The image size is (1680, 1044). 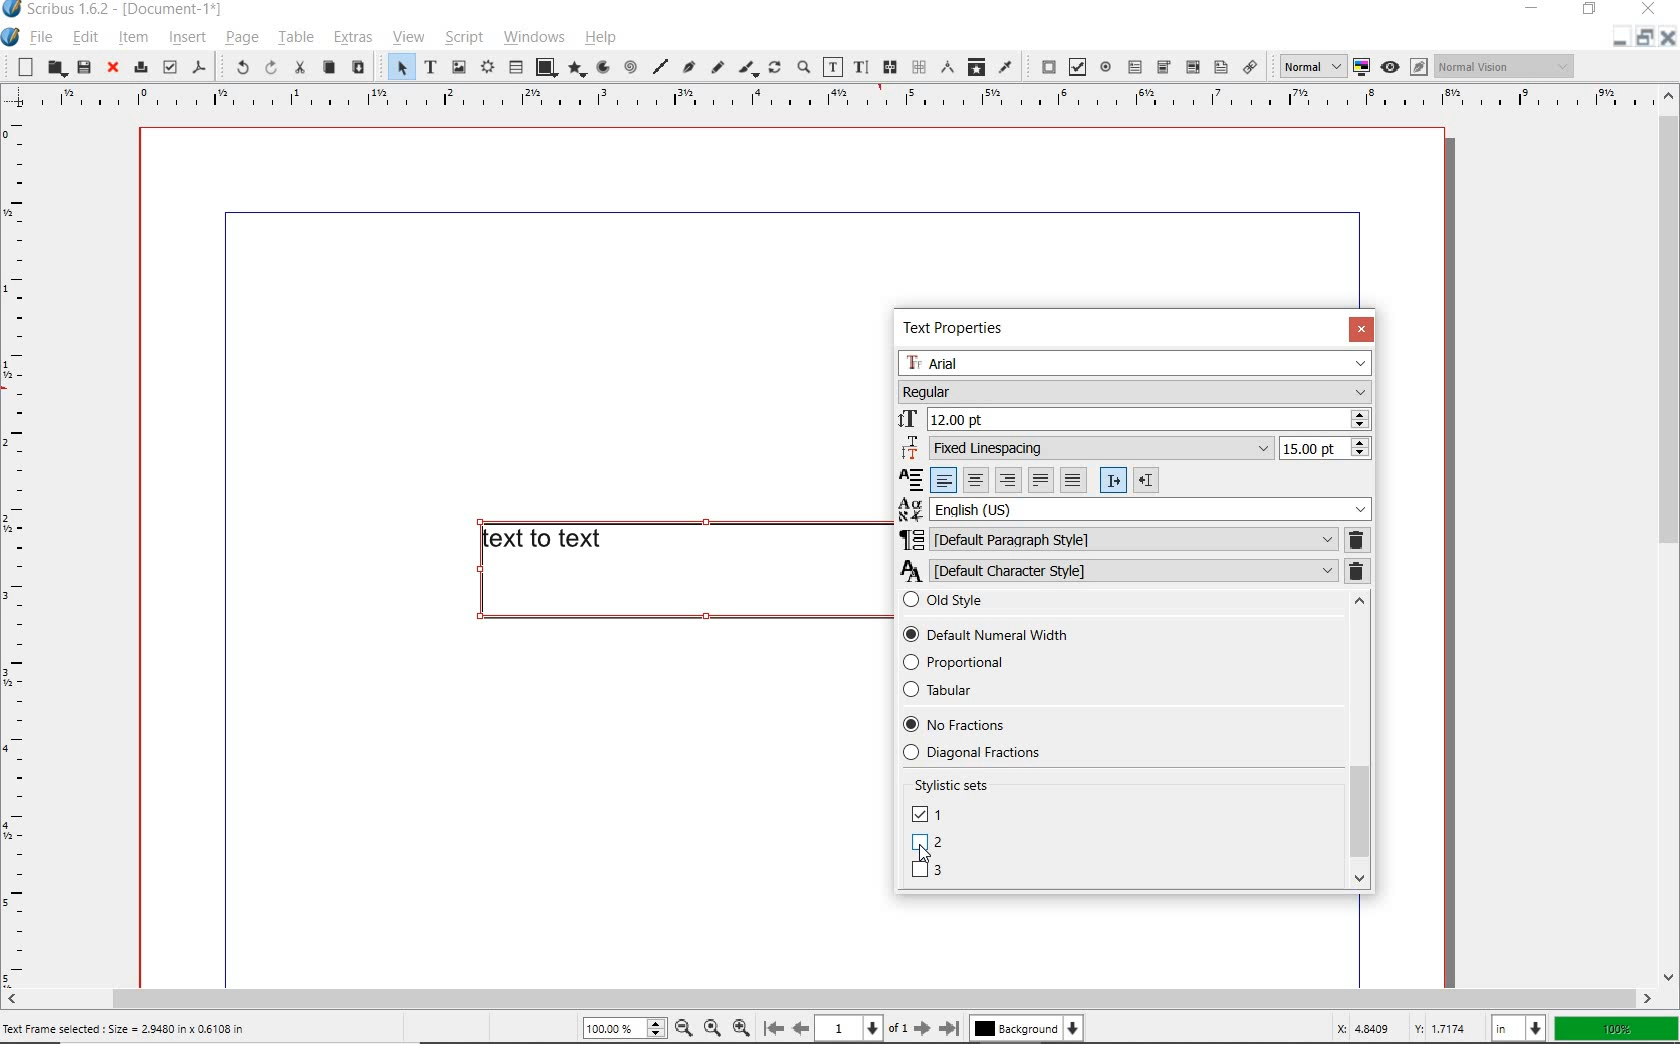 What do you see at coordinates (28, 551) in the screenshot?
I see `Horizontal page margin` at bounding box center [28, 551].